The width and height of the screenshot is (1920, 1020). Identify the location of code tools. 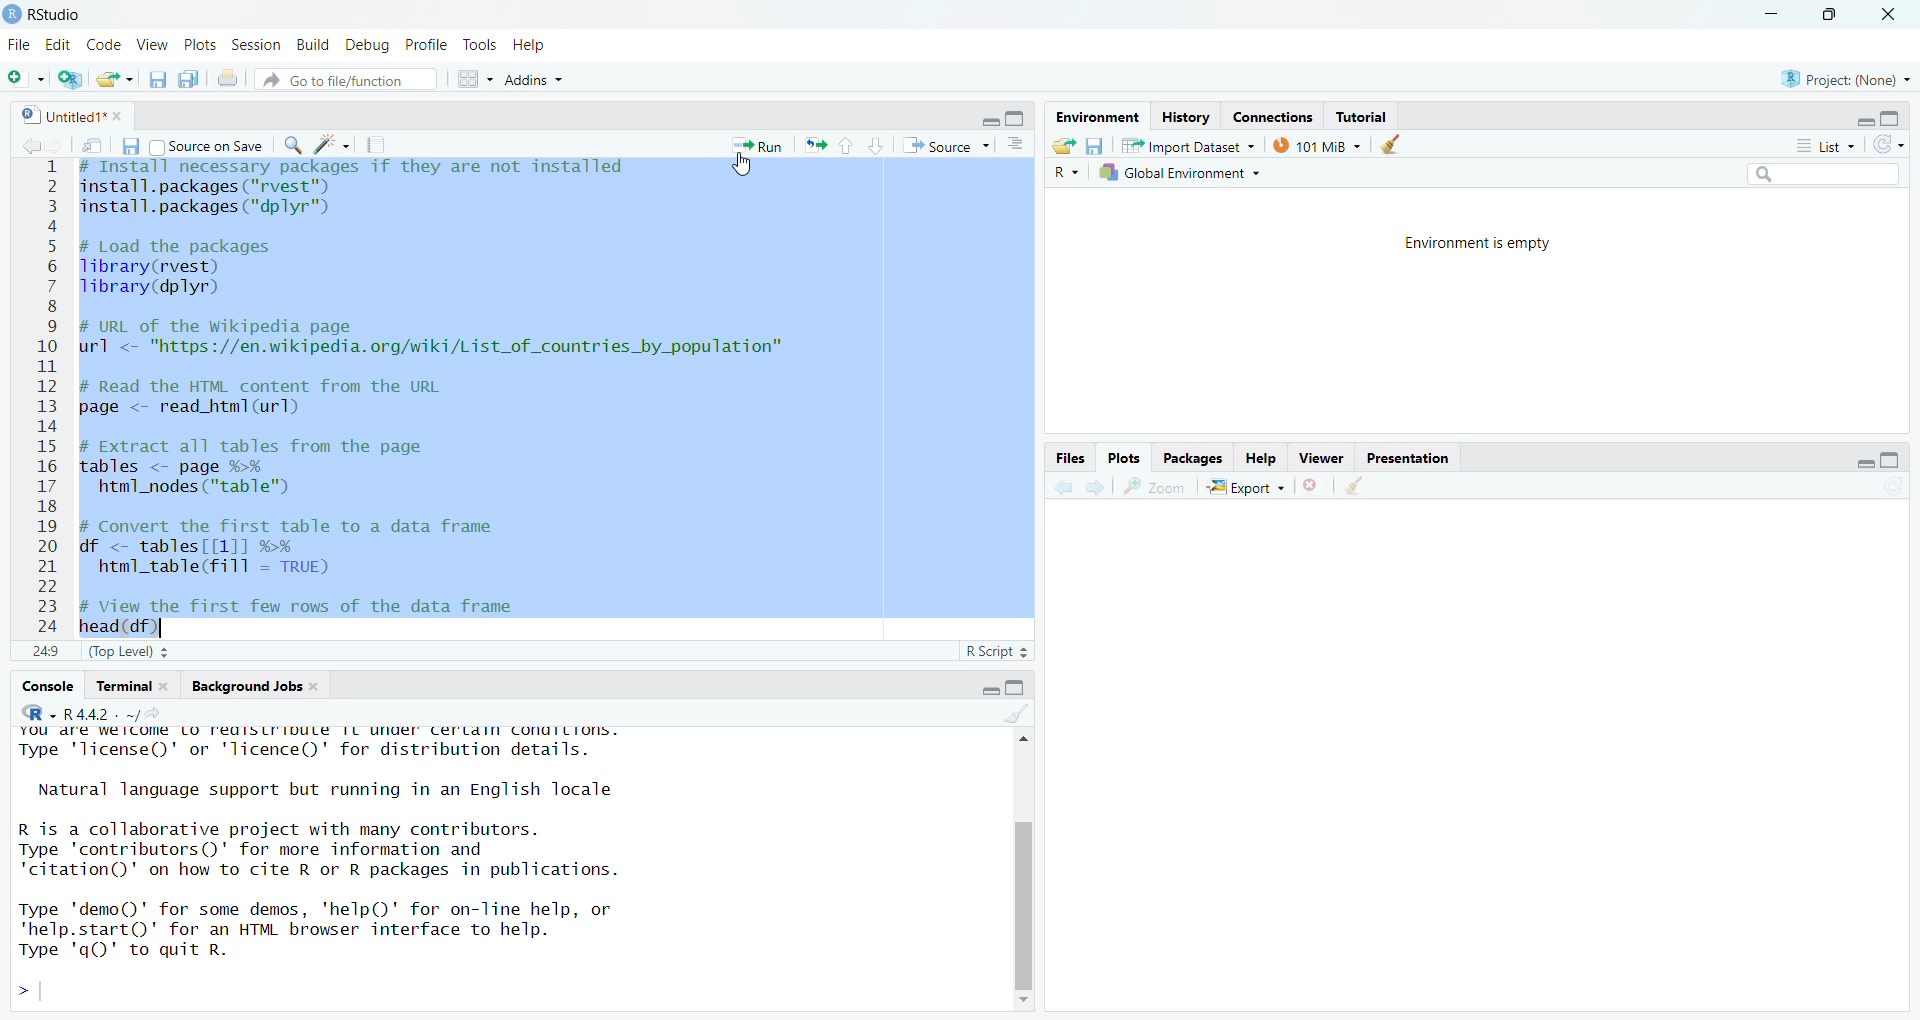
(332, 145).